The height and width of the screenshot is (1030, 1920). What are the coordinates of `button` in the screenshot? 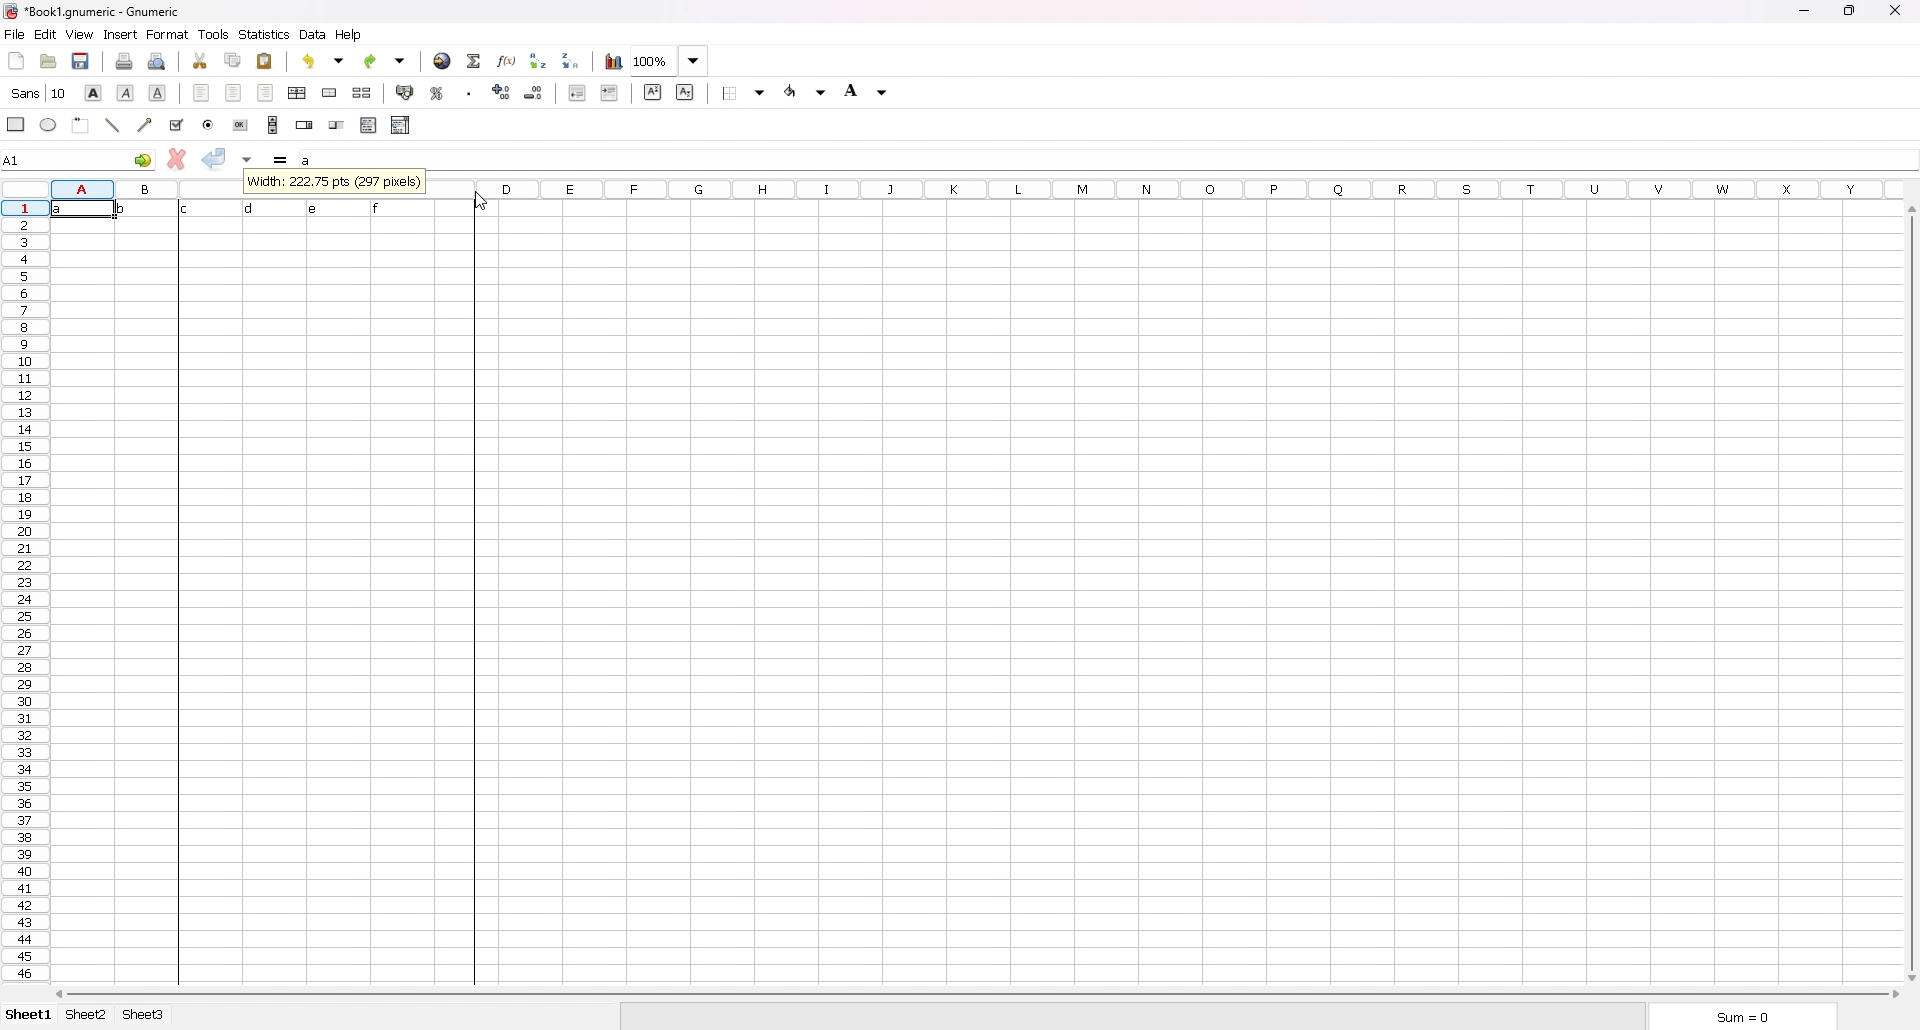 It's located at (242, 125).